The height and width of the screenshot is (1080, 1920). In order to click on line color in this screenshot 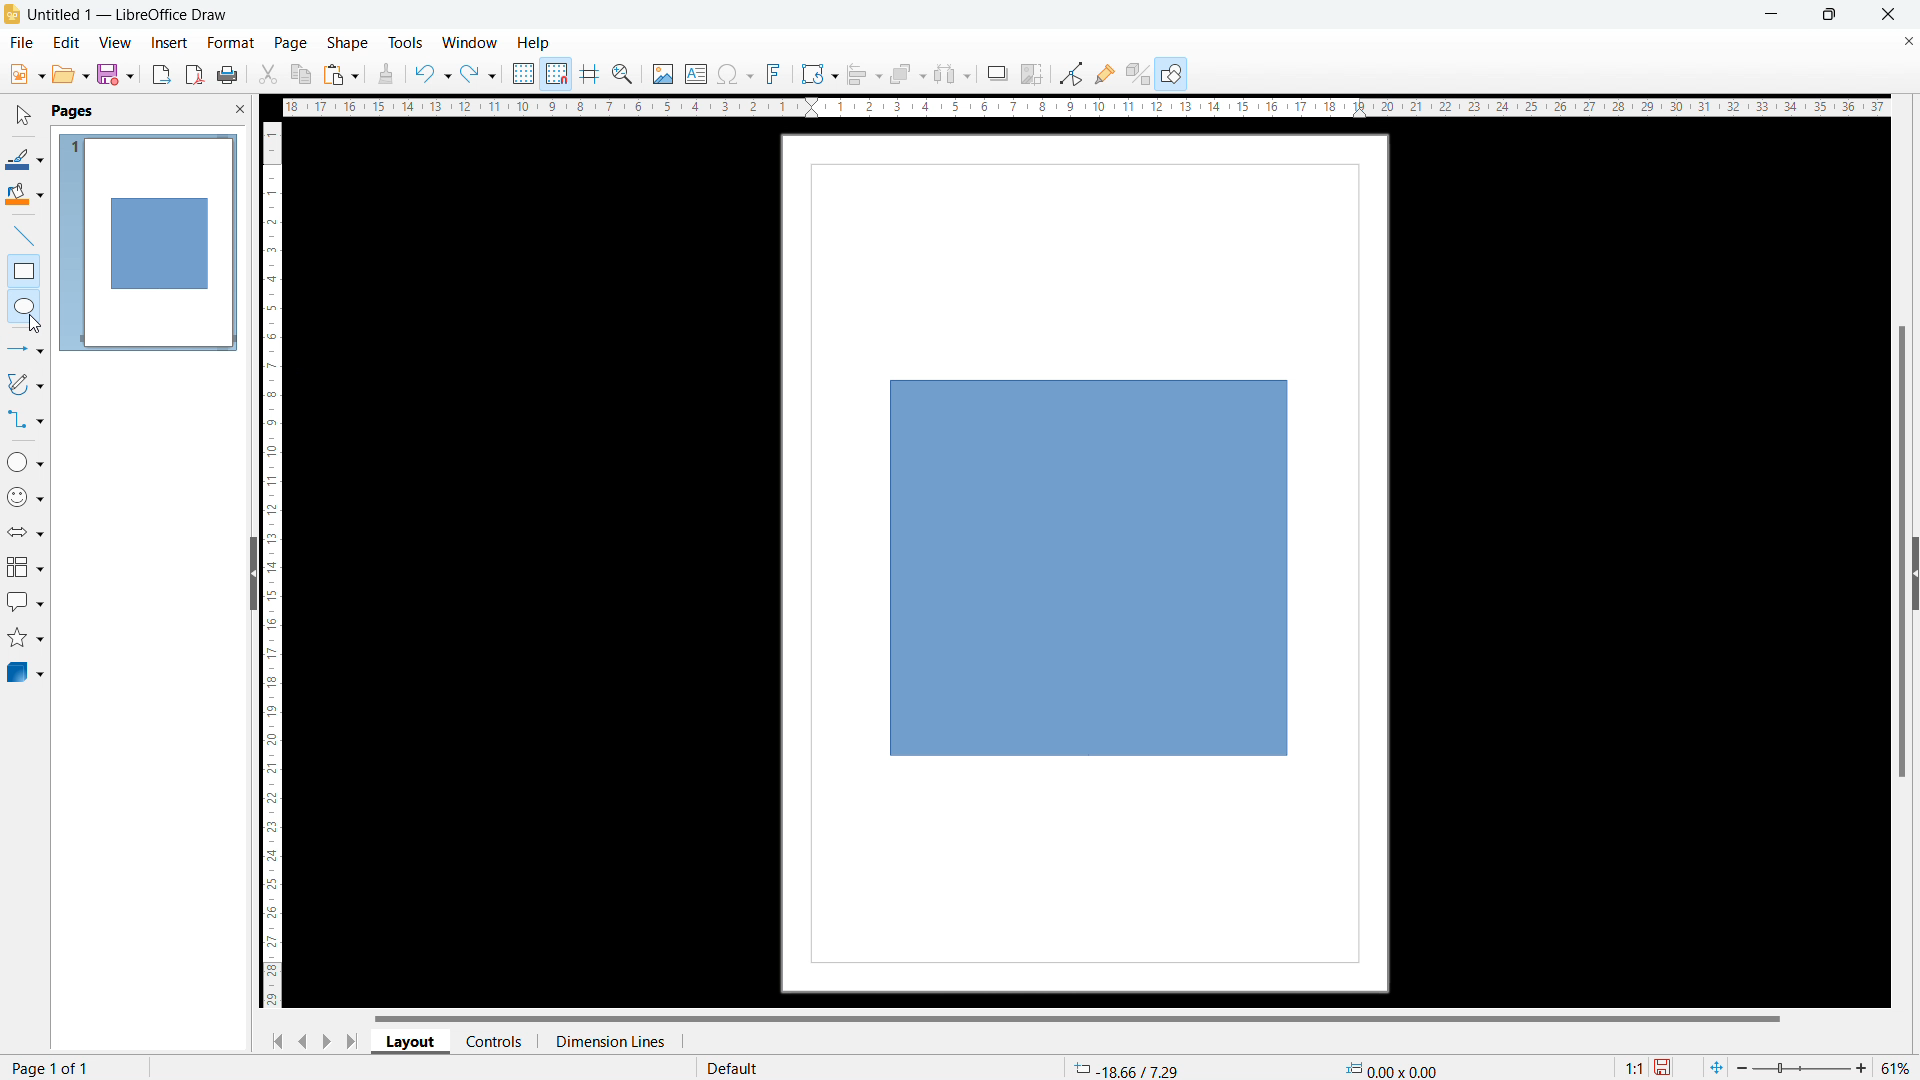, I will do `click(24, 159)`.